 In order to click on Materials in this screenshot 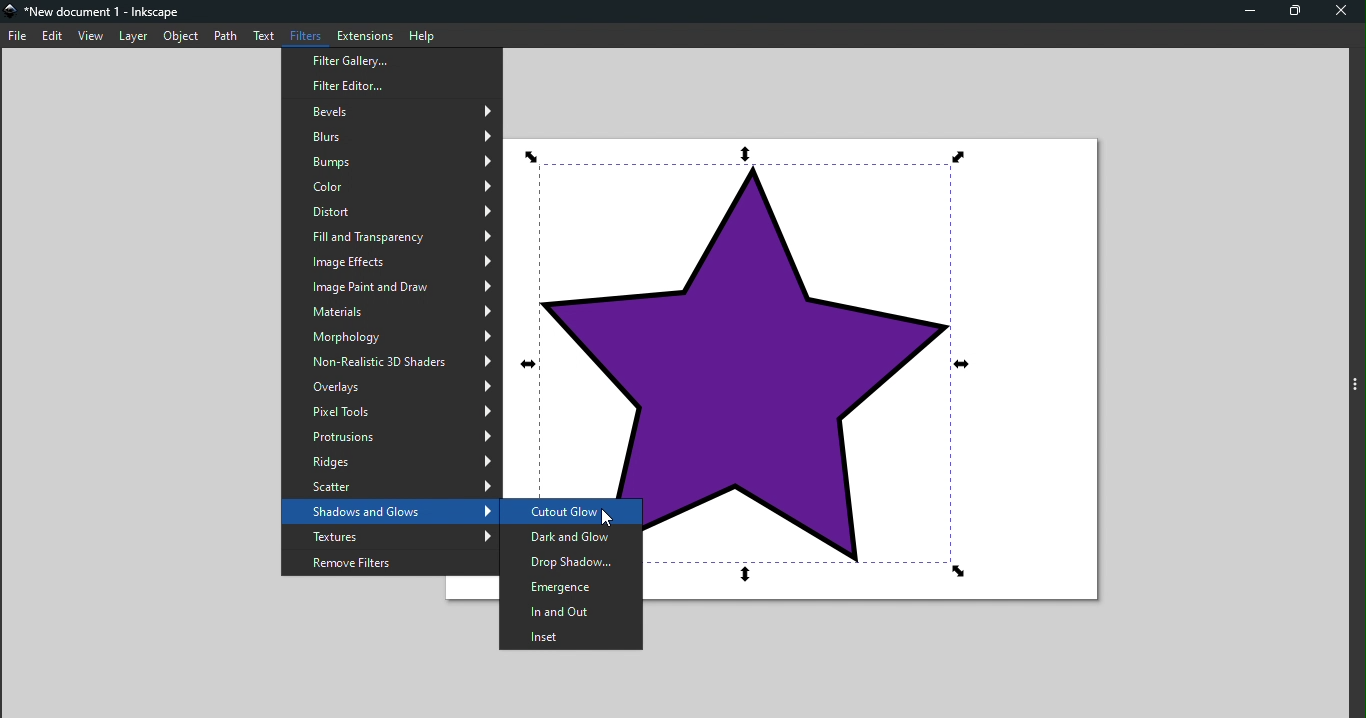, I will do `click(391, 313)`.